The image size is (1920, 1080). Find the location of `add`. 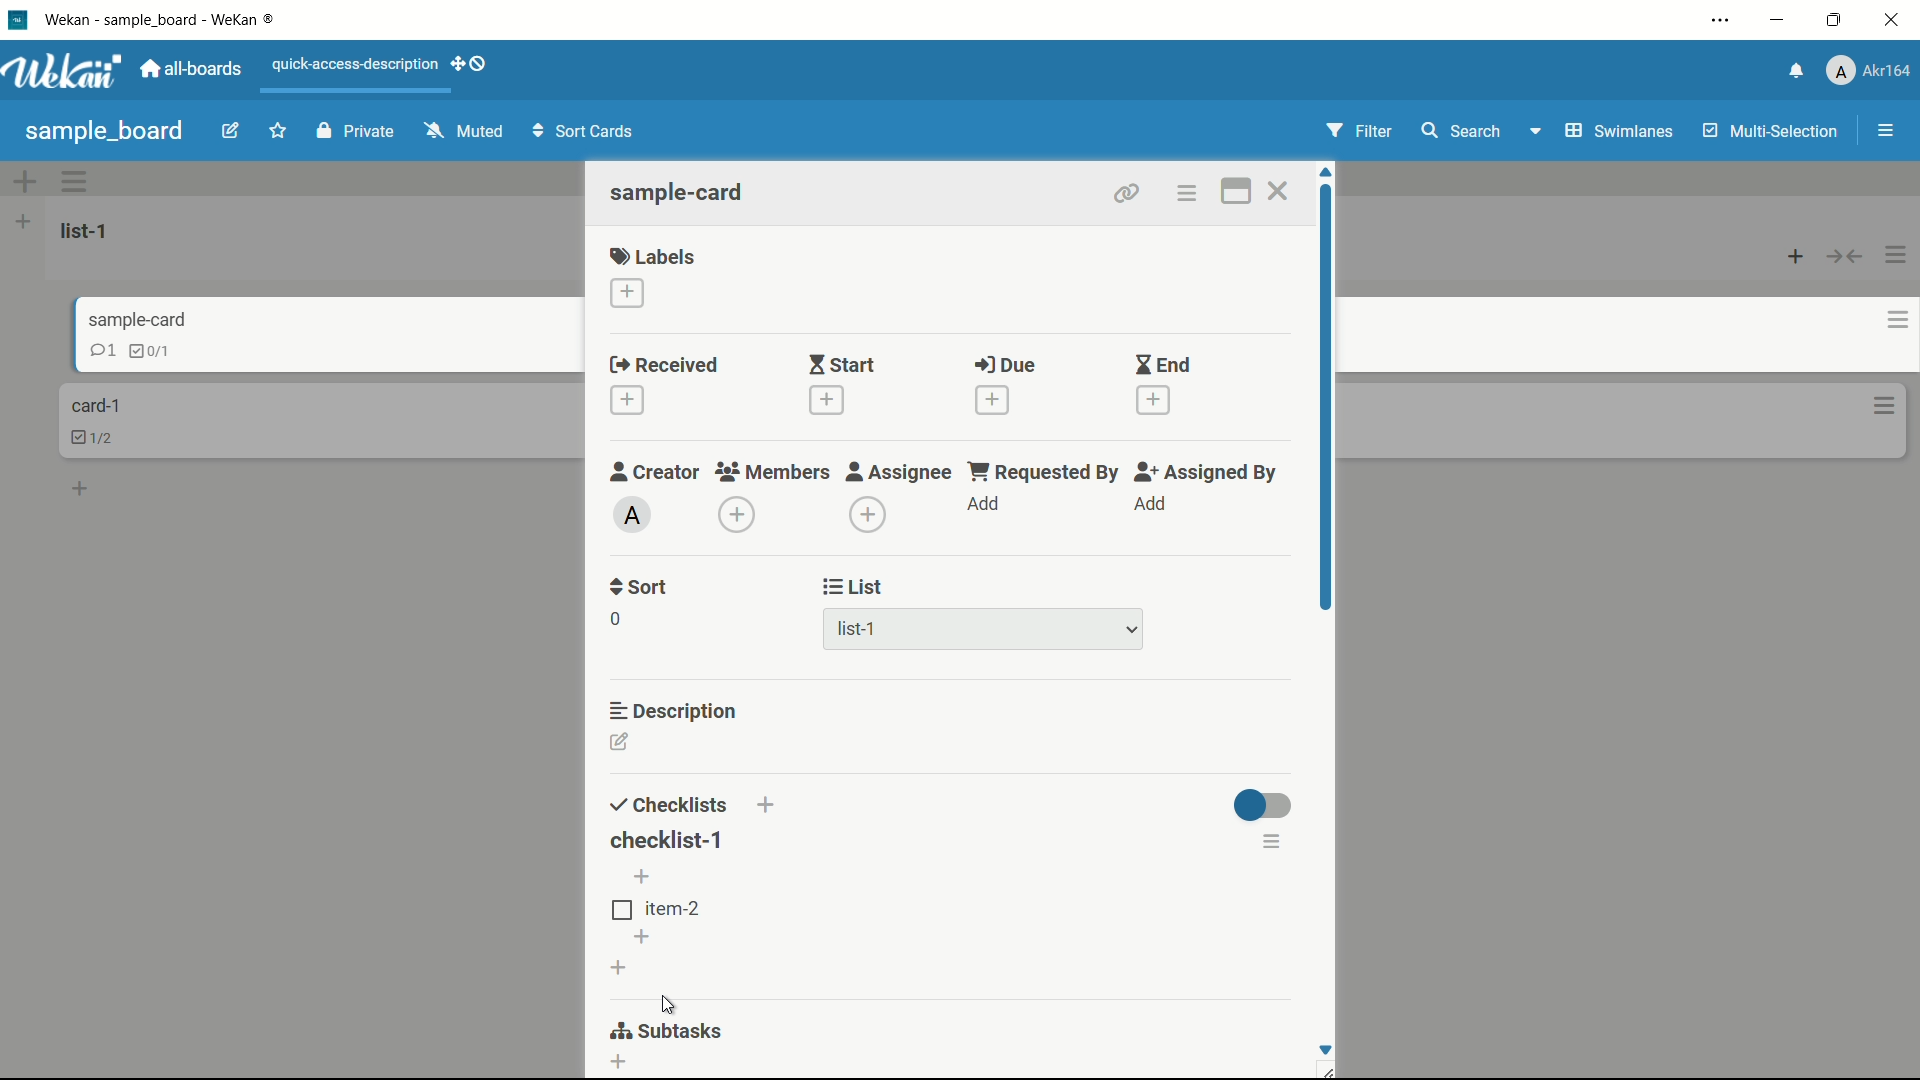

add is located at coordinates (619, 965).